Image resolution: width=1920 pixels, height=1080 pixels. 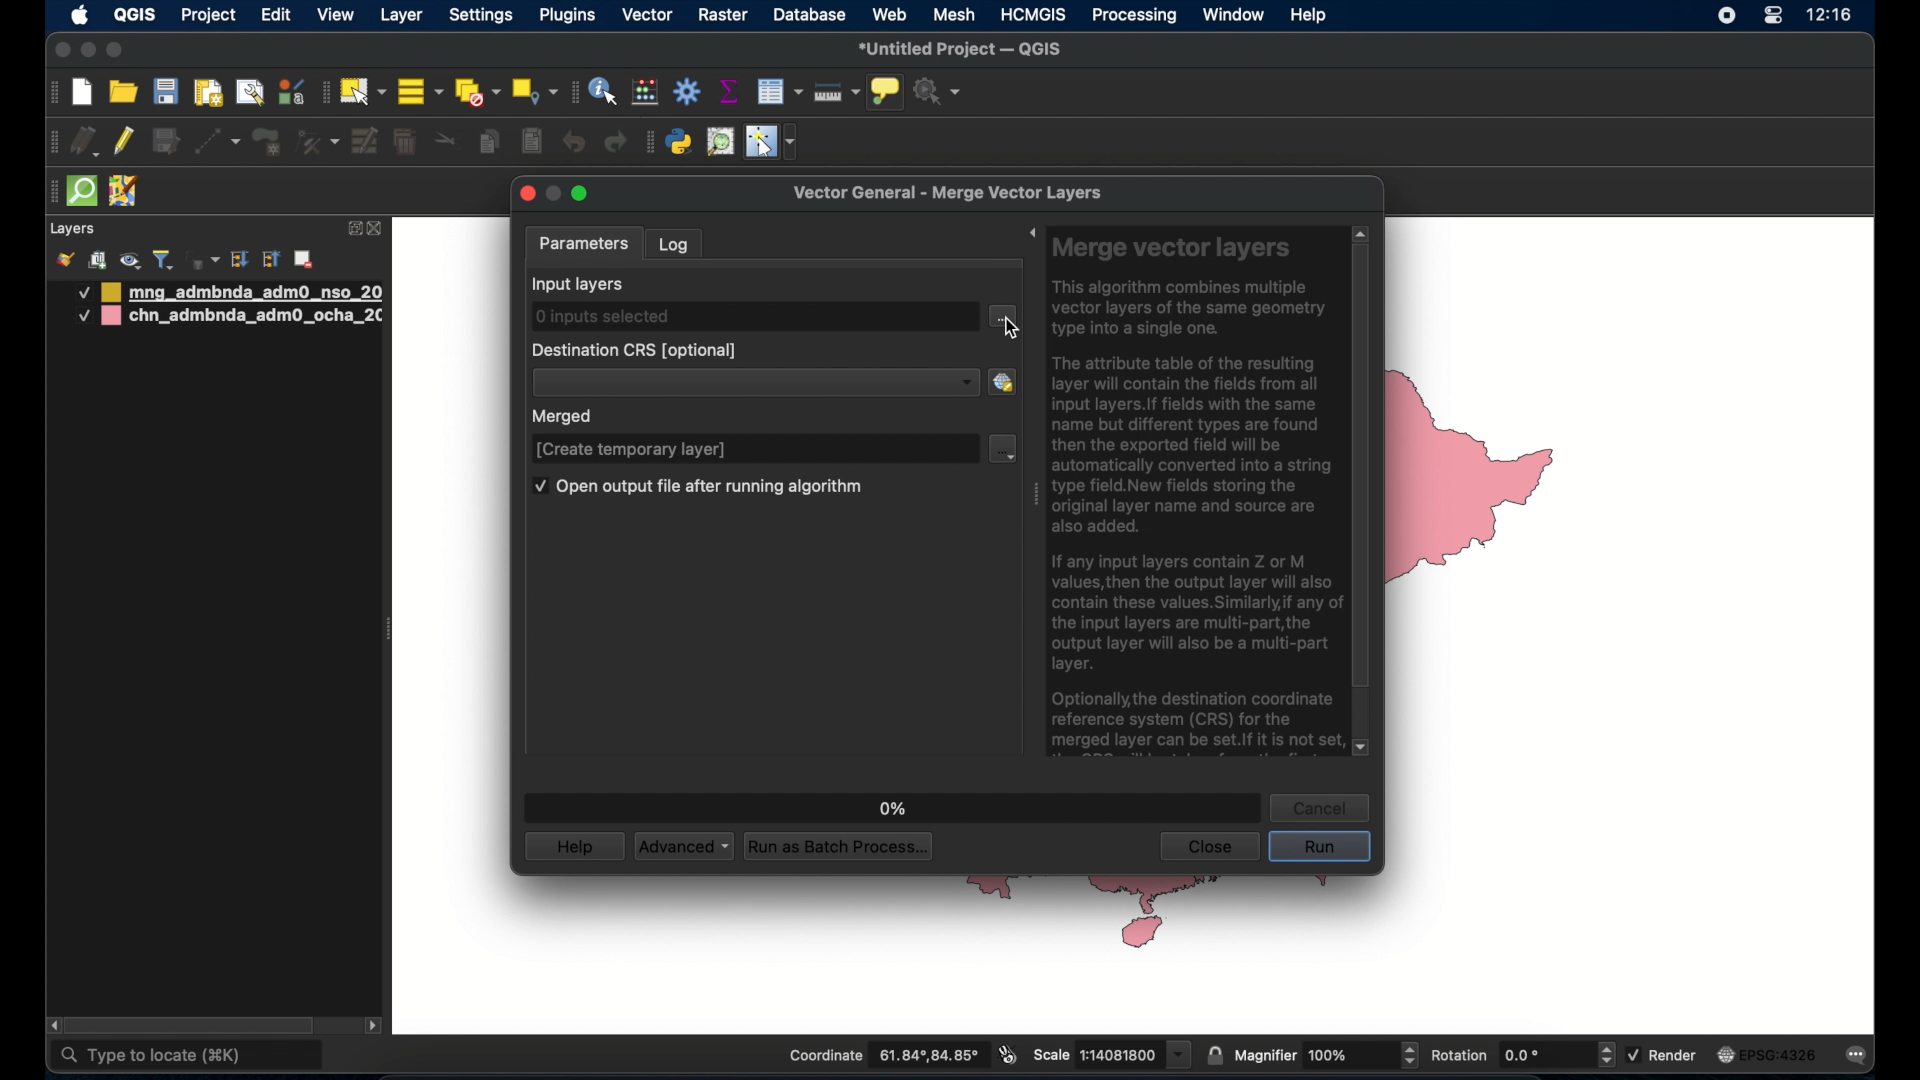 I want to click on plugins toolbar, so click(x=648, y=140).